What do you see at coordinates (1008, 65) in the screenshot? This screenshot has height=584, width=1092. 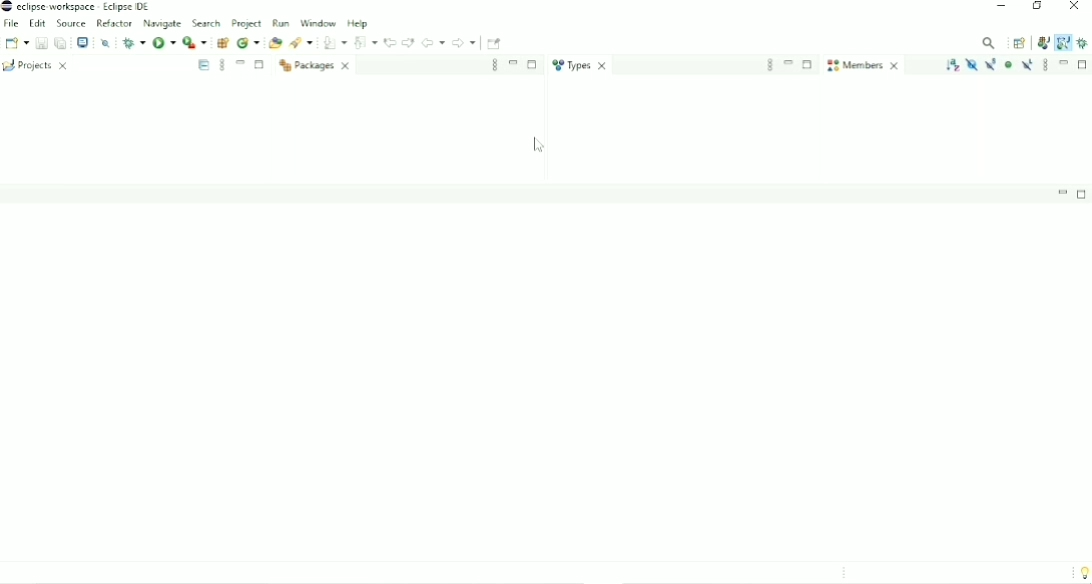 I see `Hide non-public members` at bounding box center [1008, 65].